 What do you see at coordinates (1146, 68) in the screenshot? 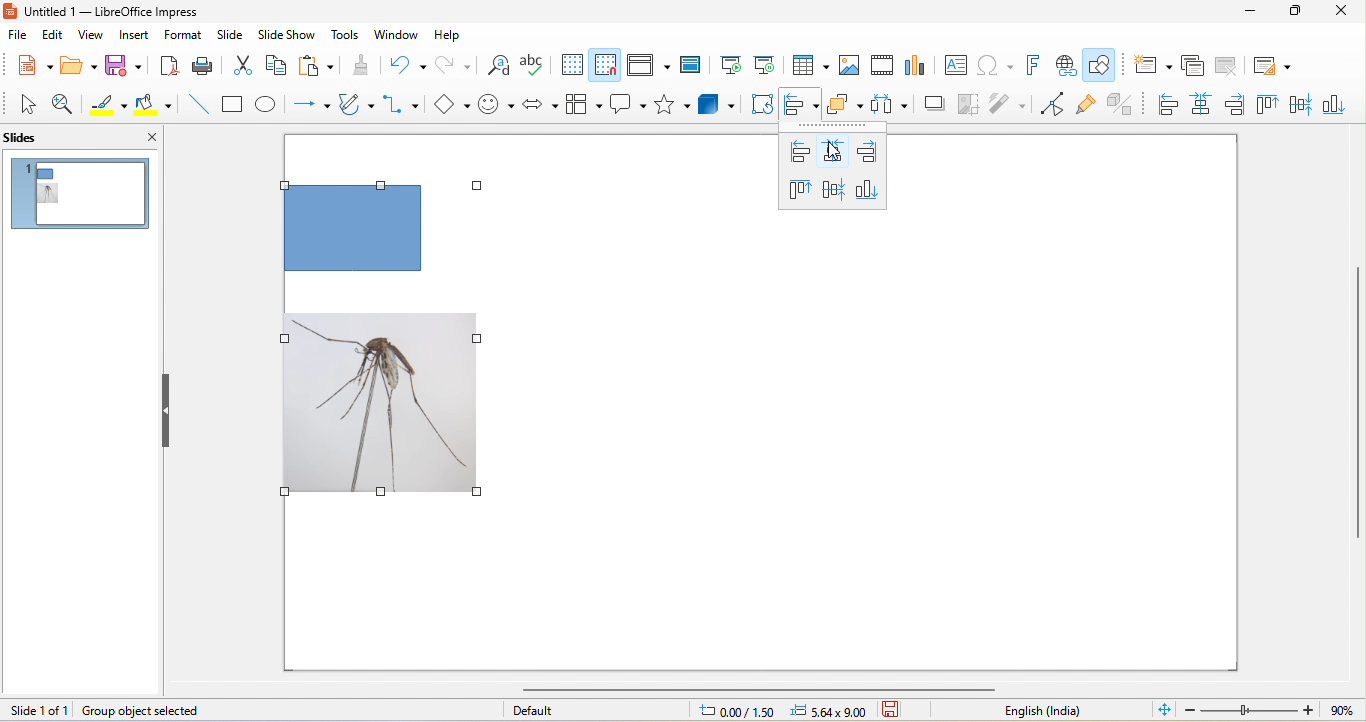
I see `new slide` at bounding box center [1146, 68].